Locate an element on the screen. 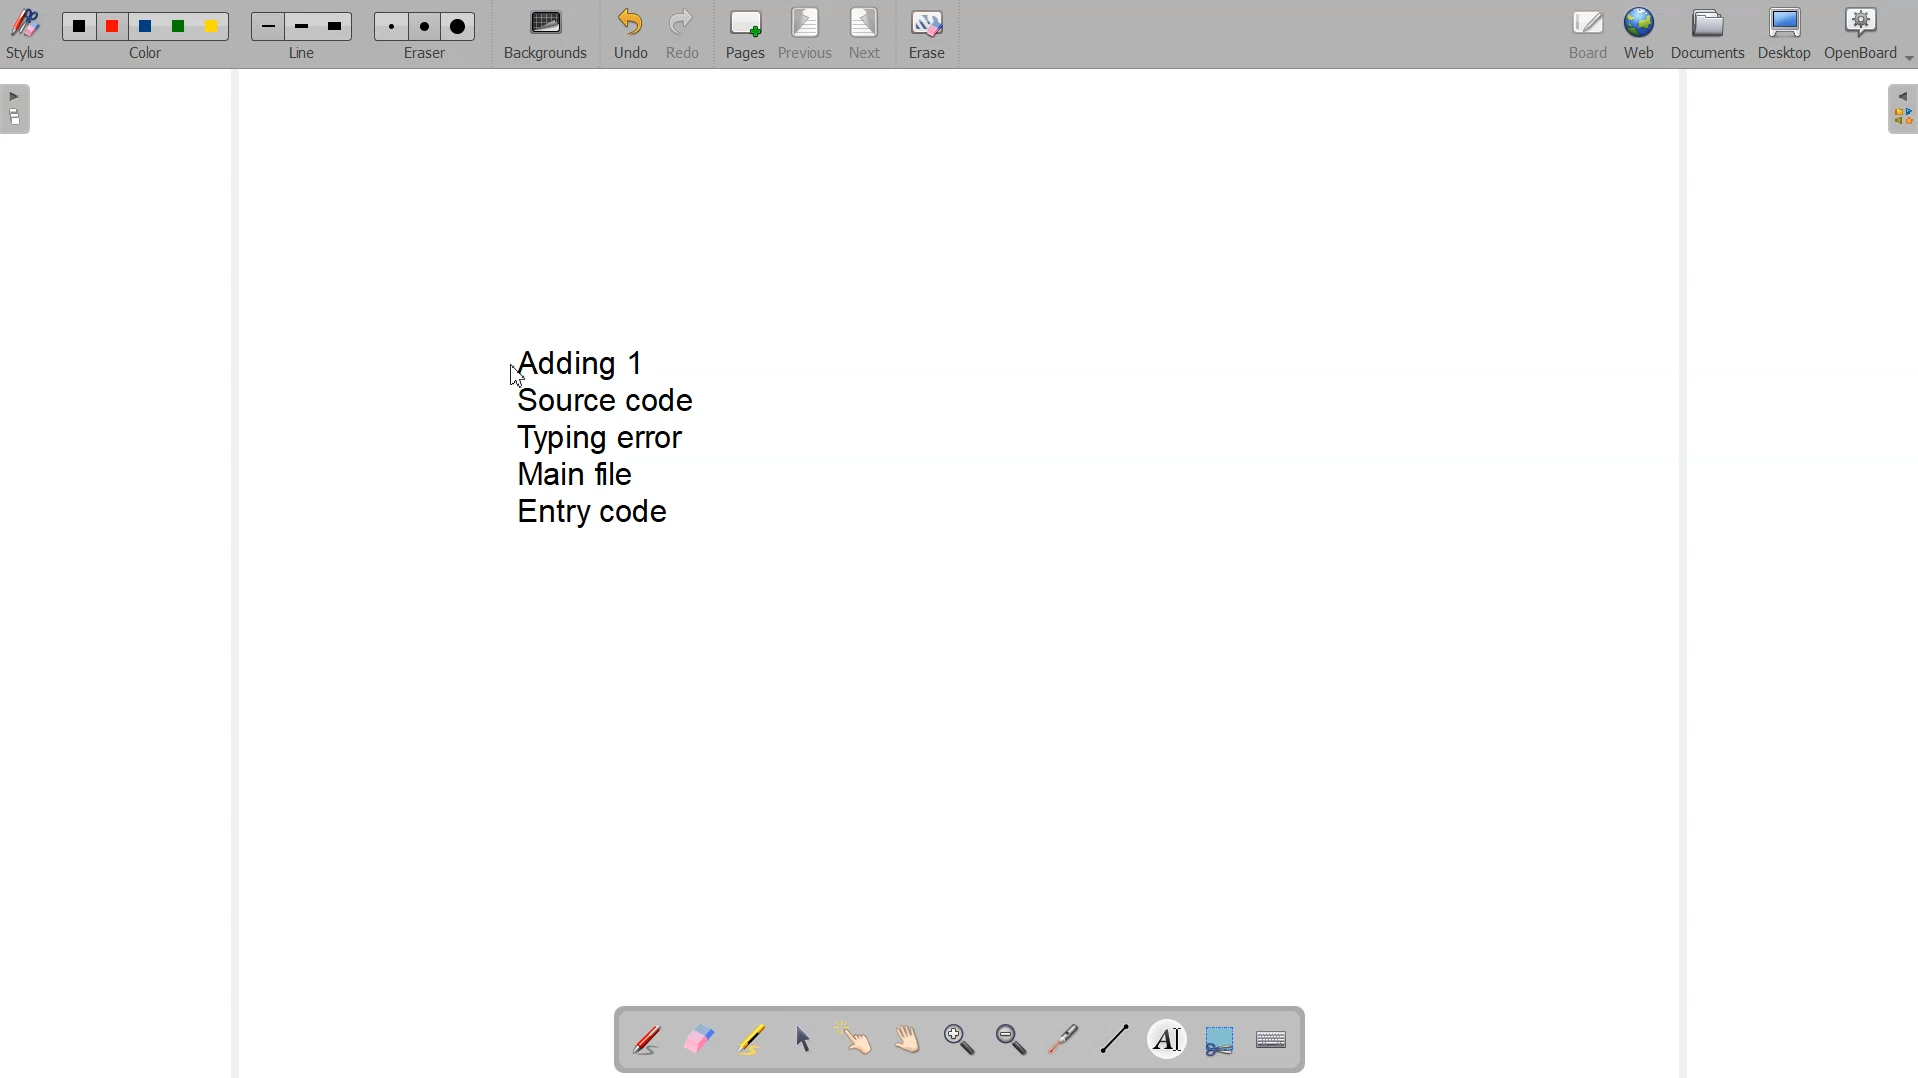 Image resolution: width=1918 pixels, height=1078 pixels. Large eraser is located at coordinates (459, 27).